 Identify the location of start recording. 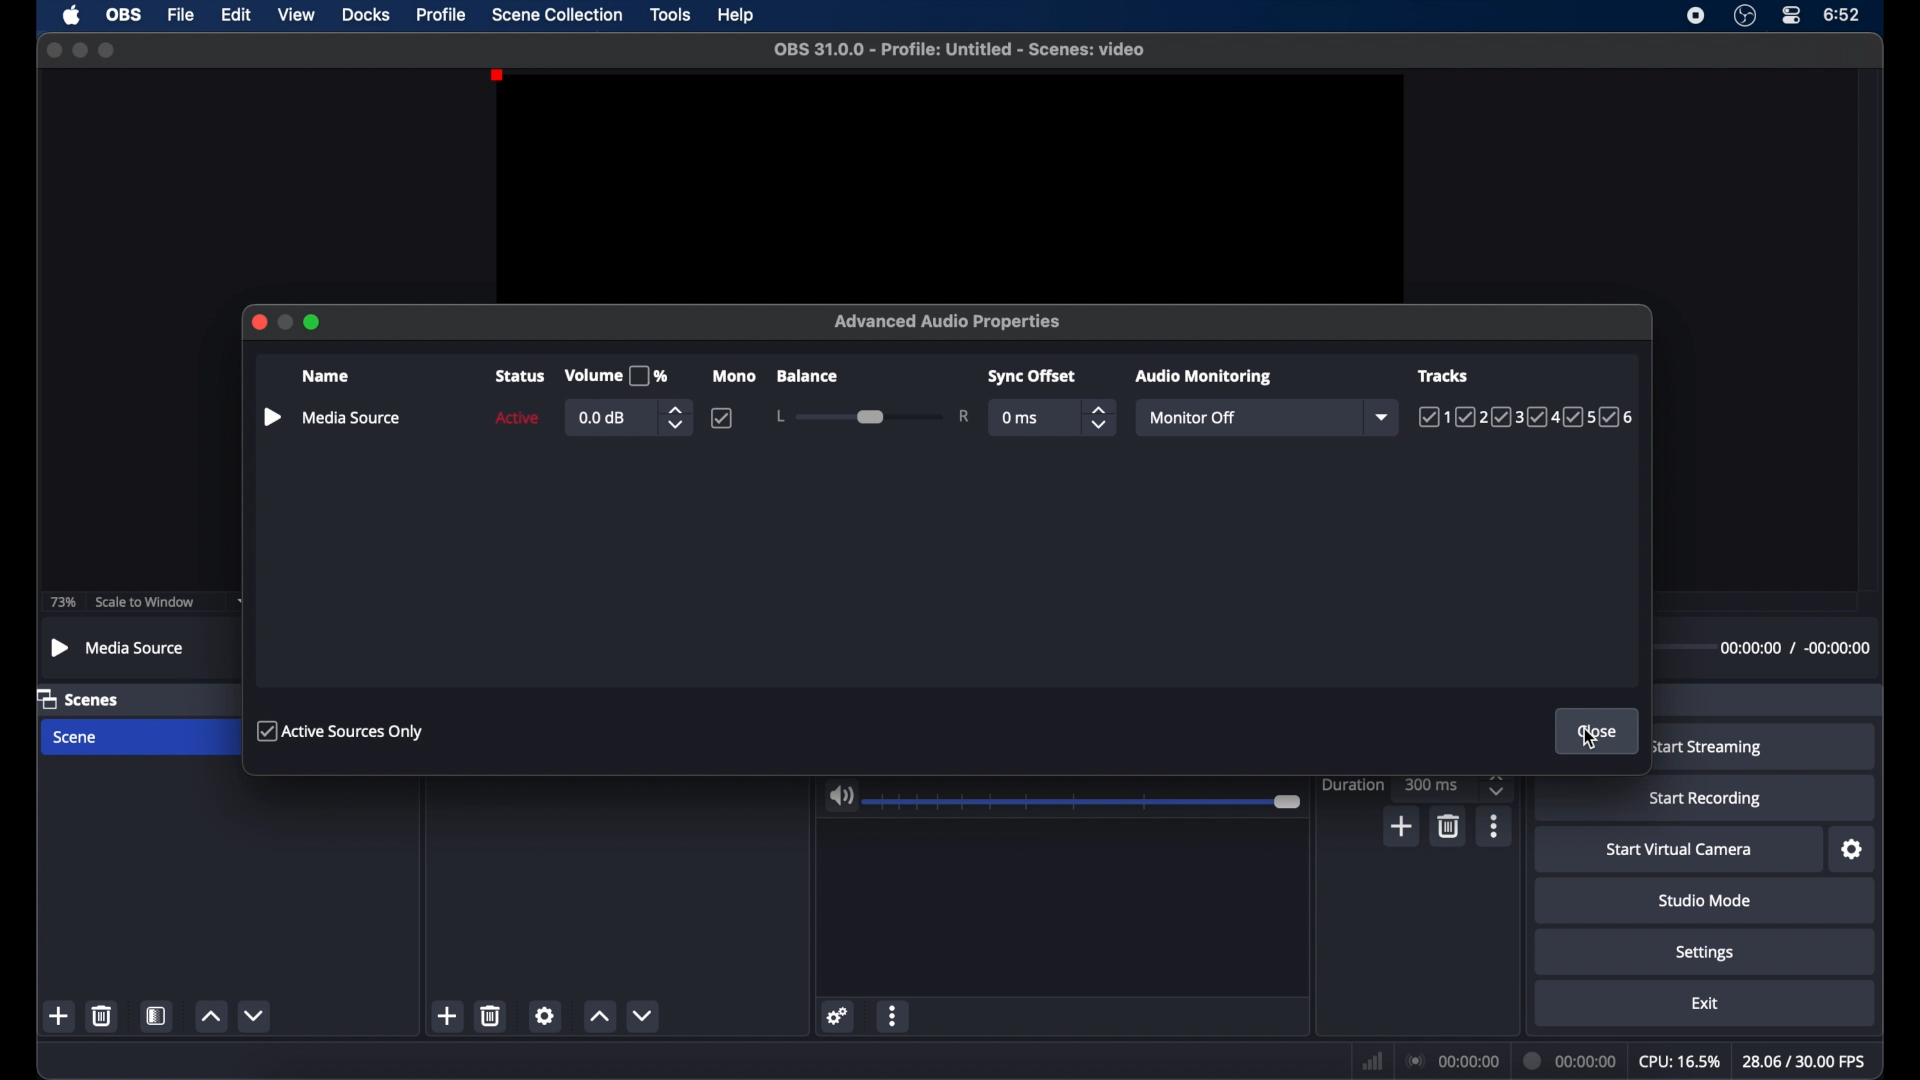
(1706, 799).